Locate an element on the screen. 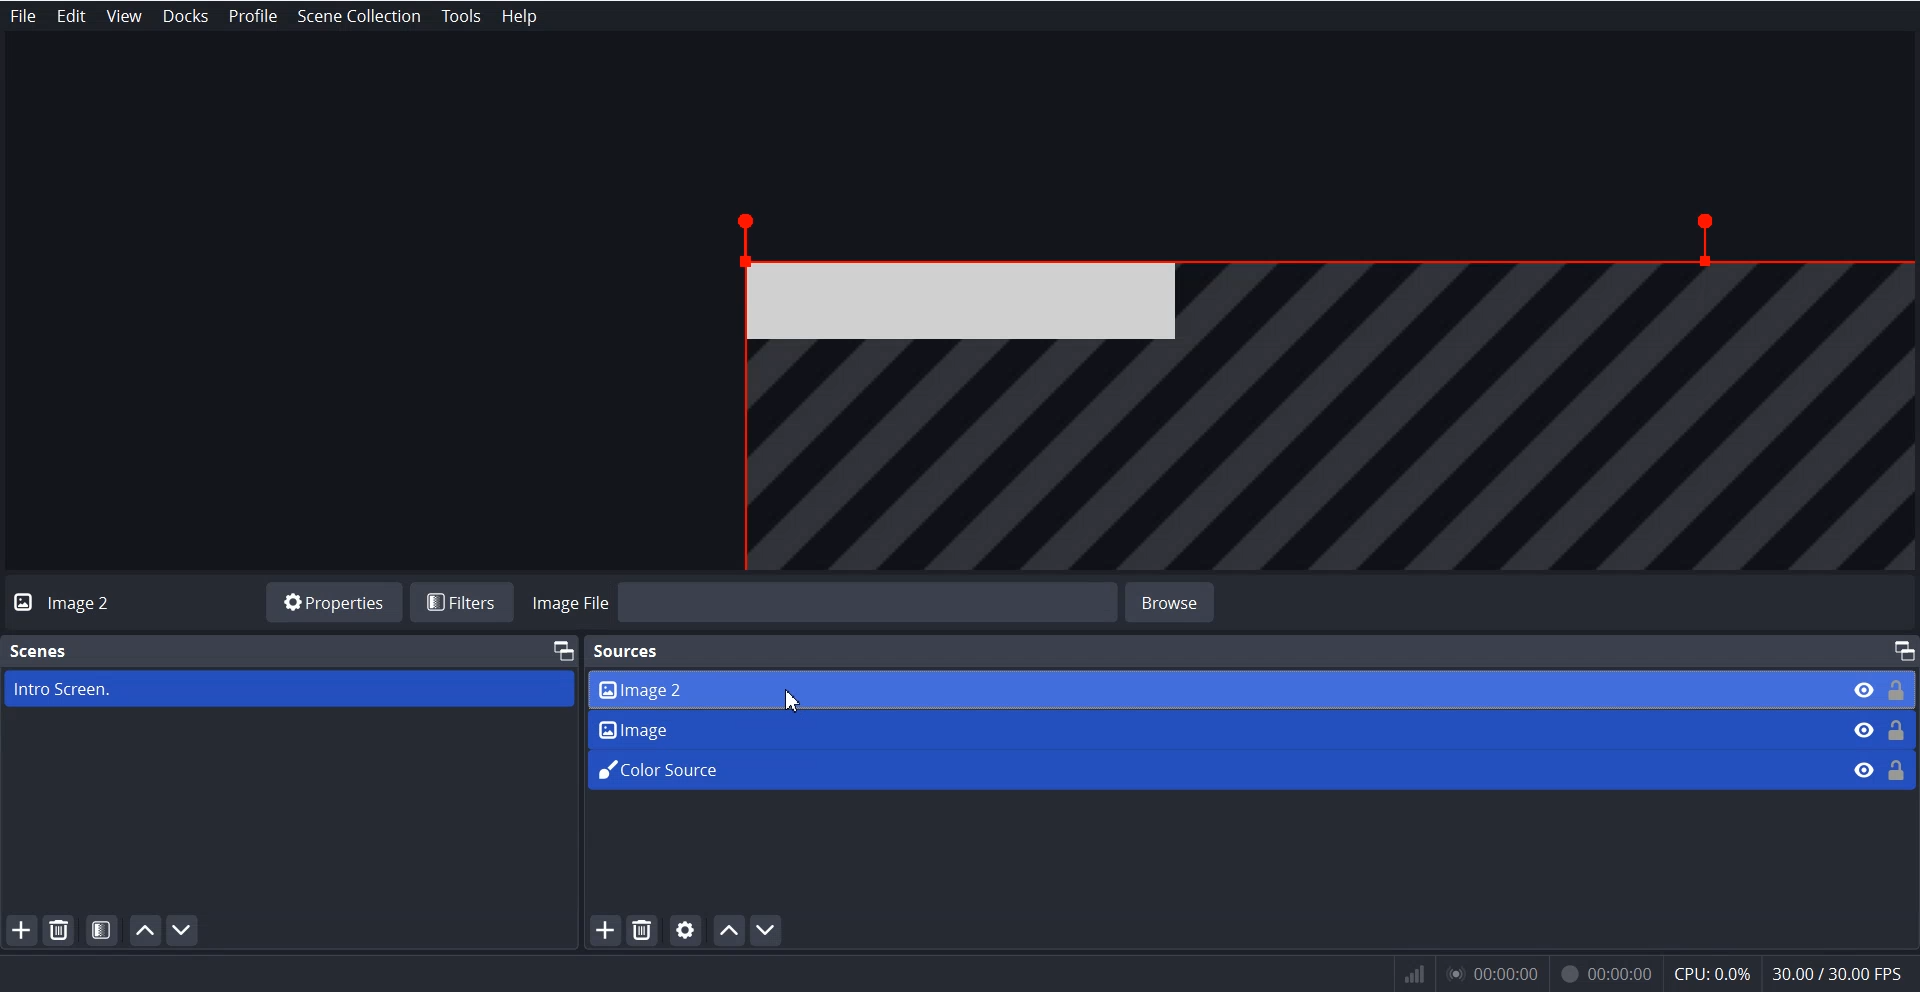  Image 2 is located at coordinates (87, 603).